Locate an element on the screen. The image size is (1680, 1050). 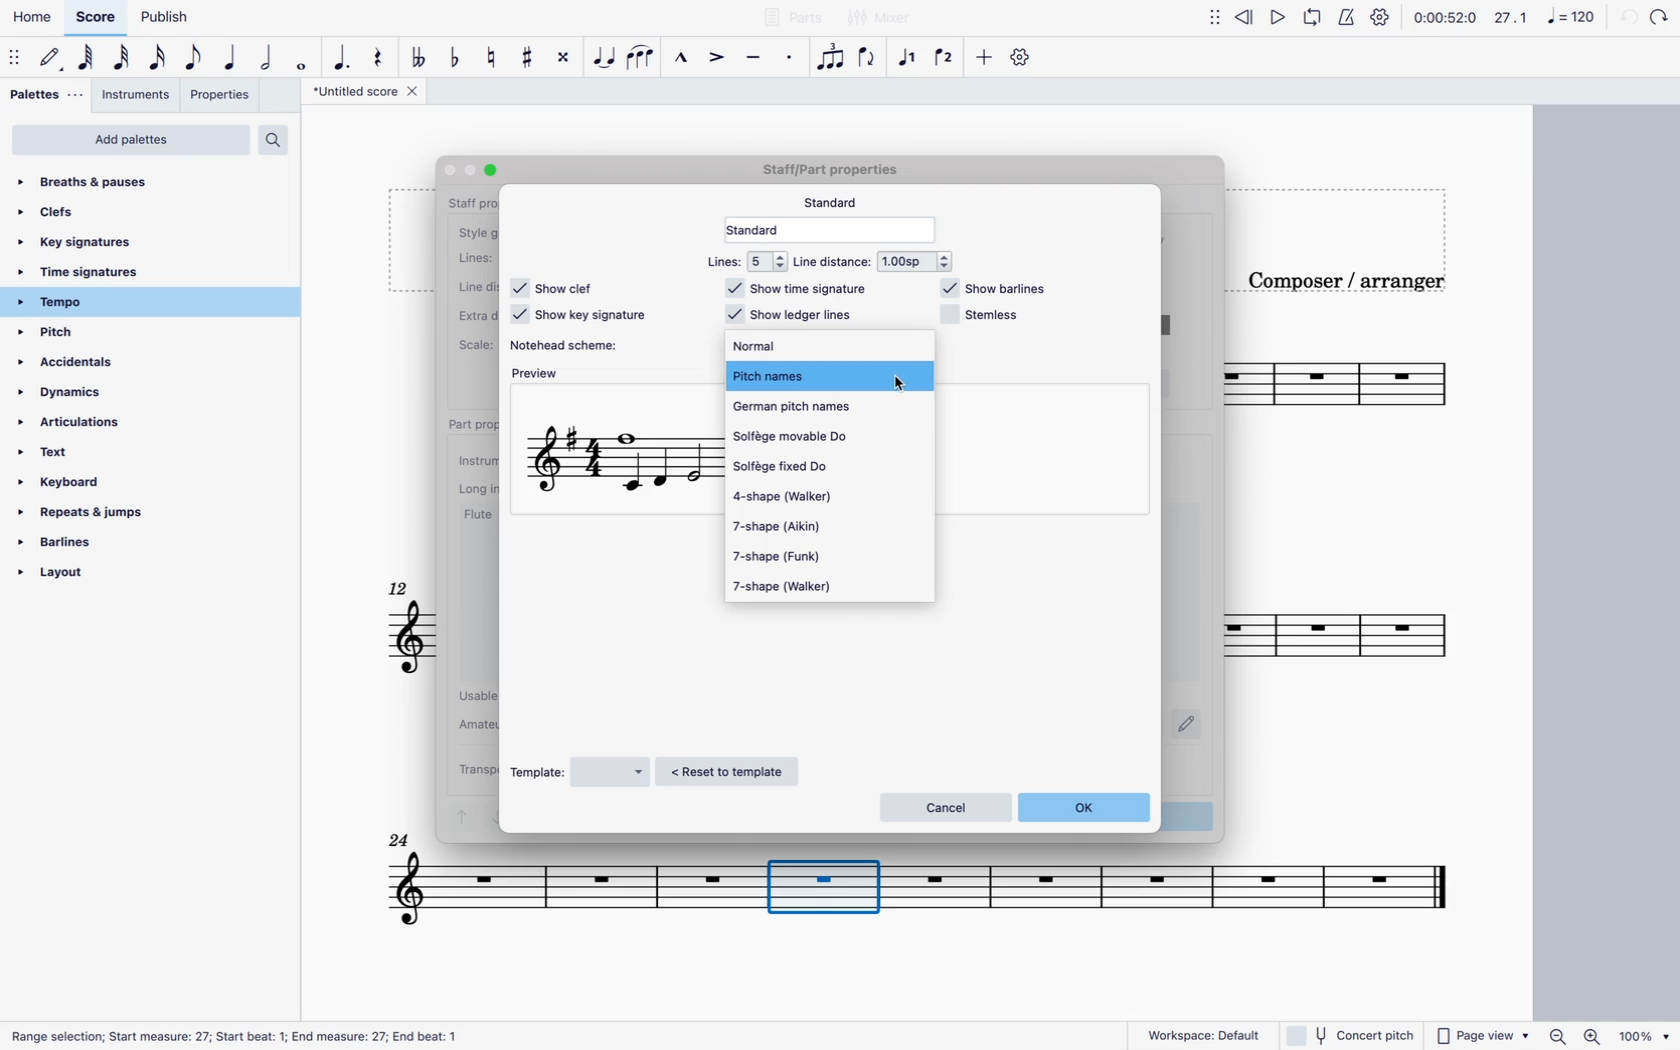
 is located at coordinates (493, 167).